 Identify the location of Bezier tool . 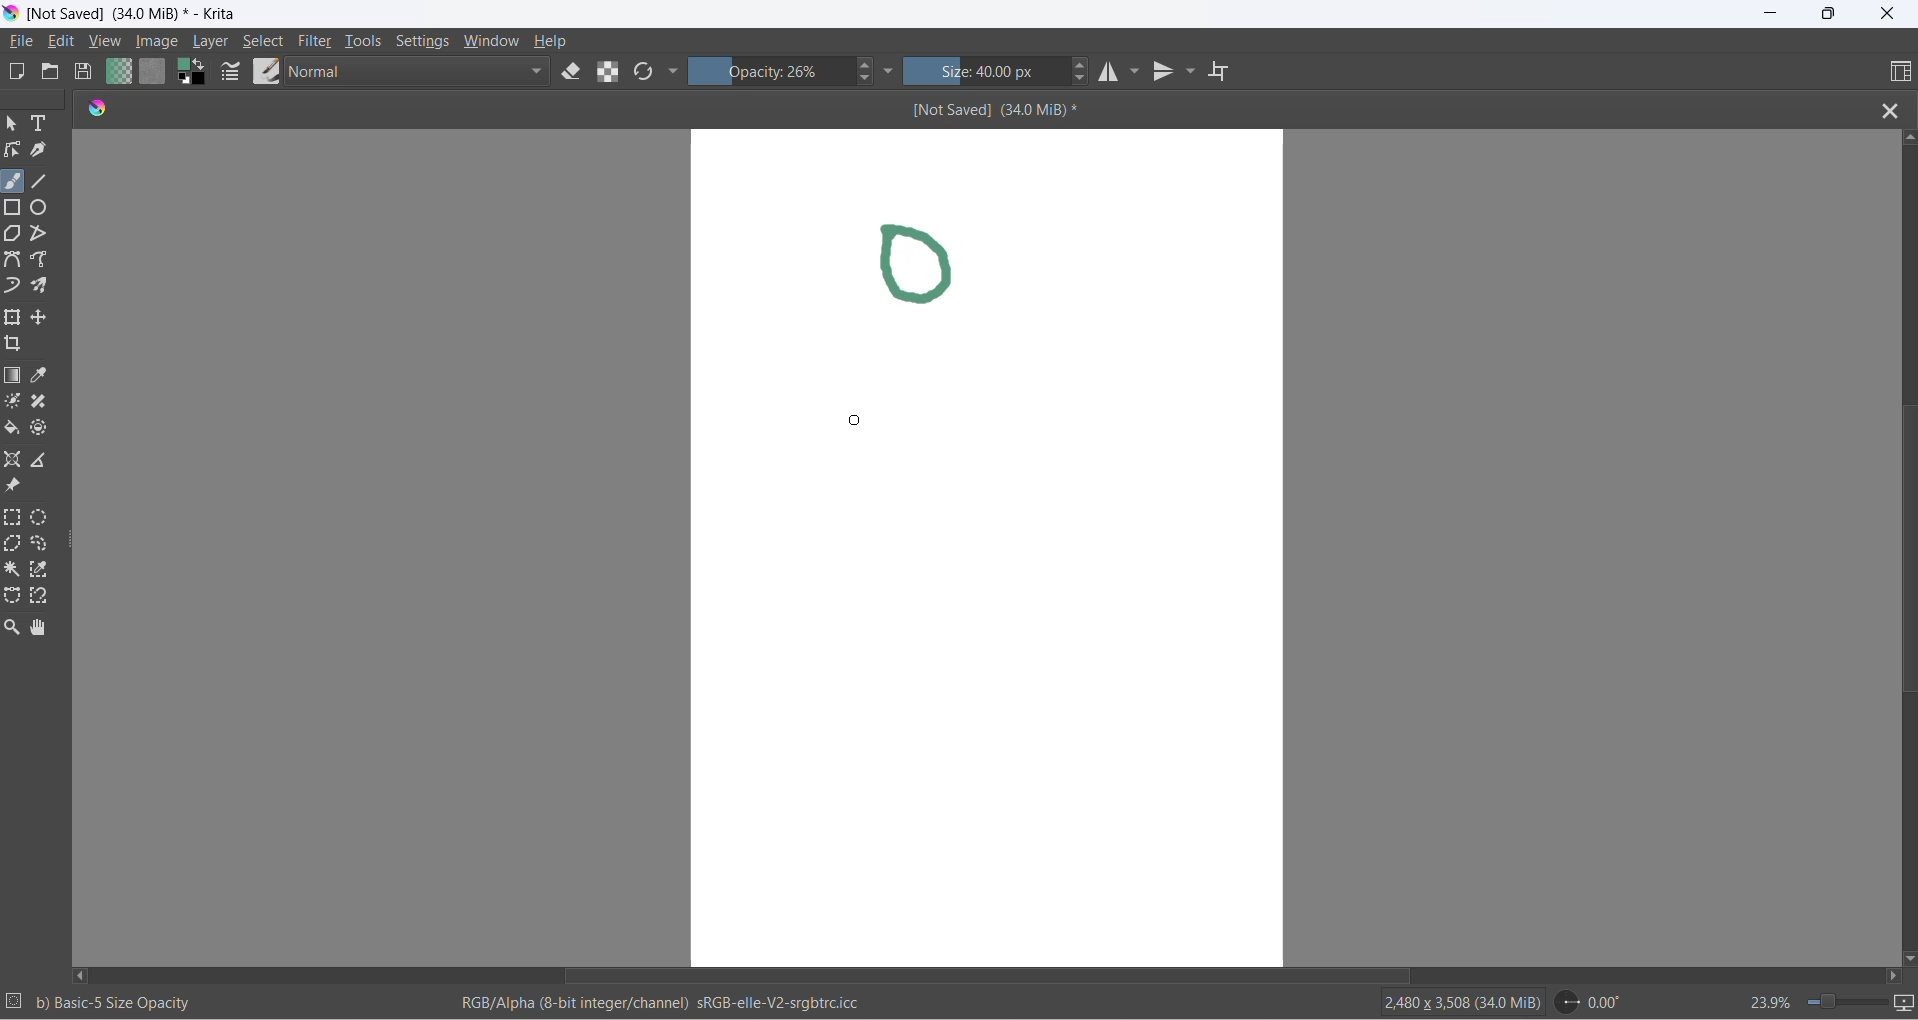
(13, 261).